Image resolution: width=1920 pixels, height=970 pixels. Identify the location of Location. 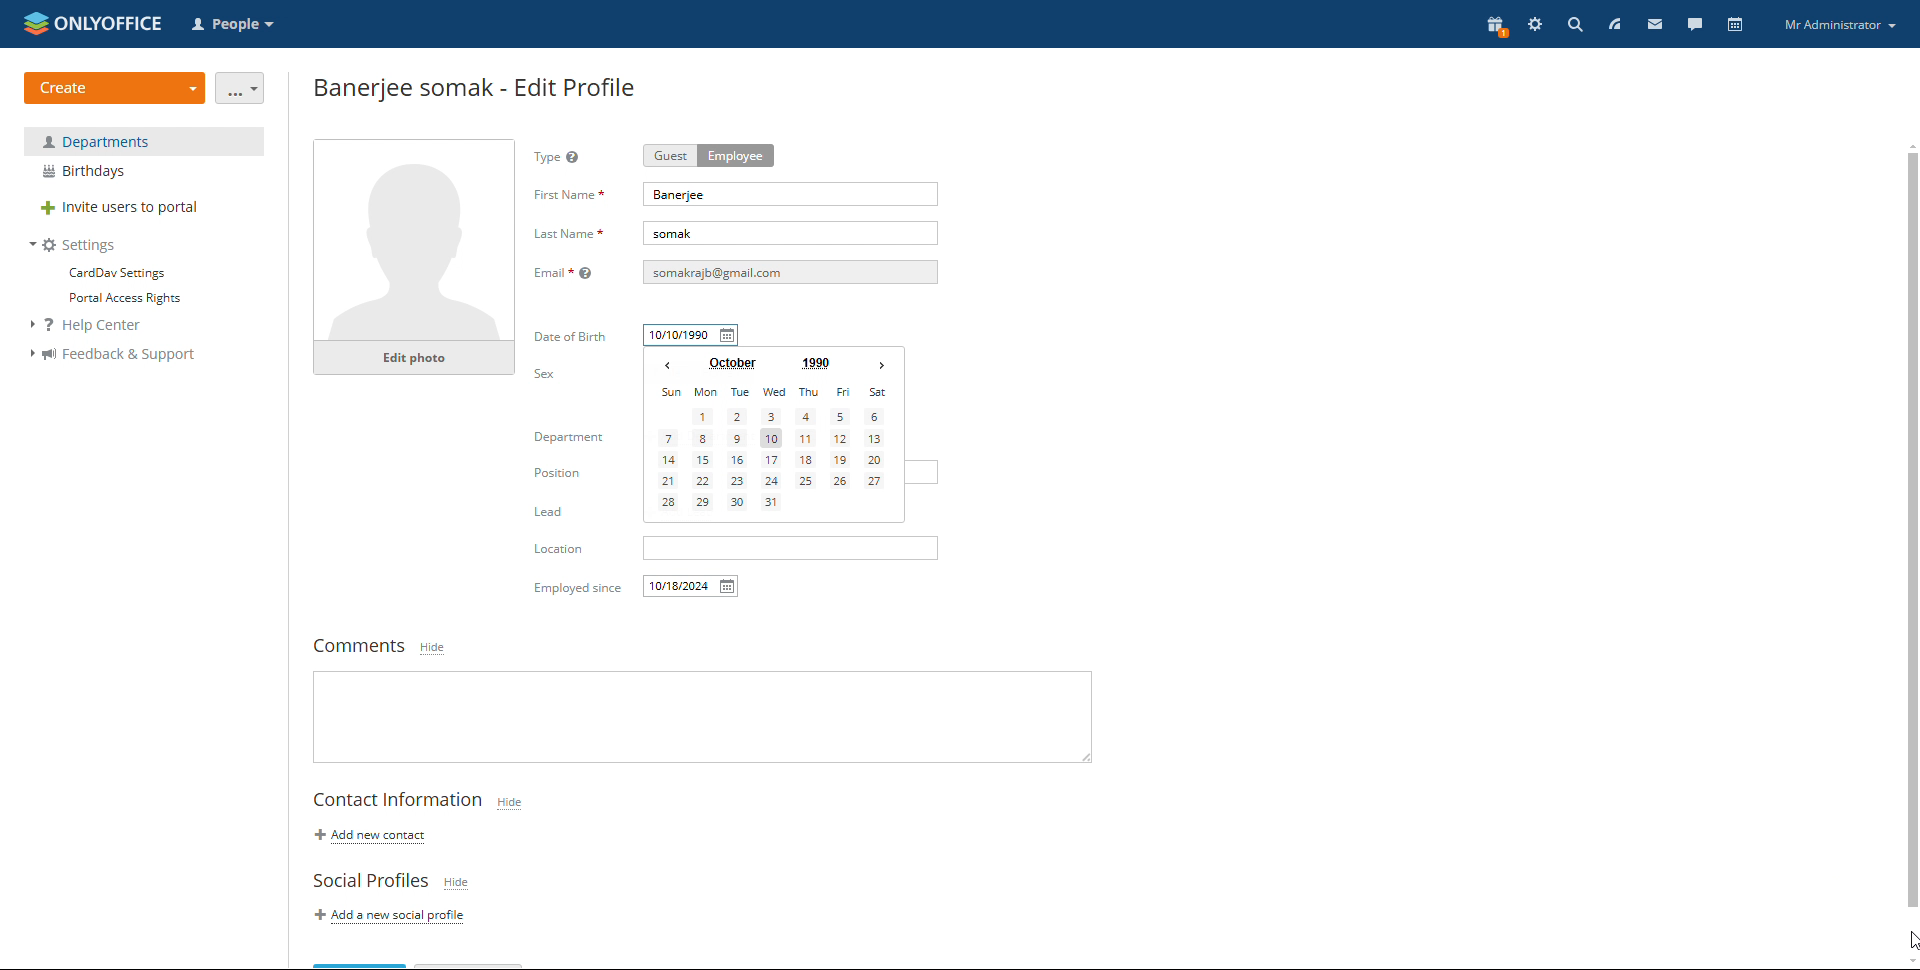
(559, 552).